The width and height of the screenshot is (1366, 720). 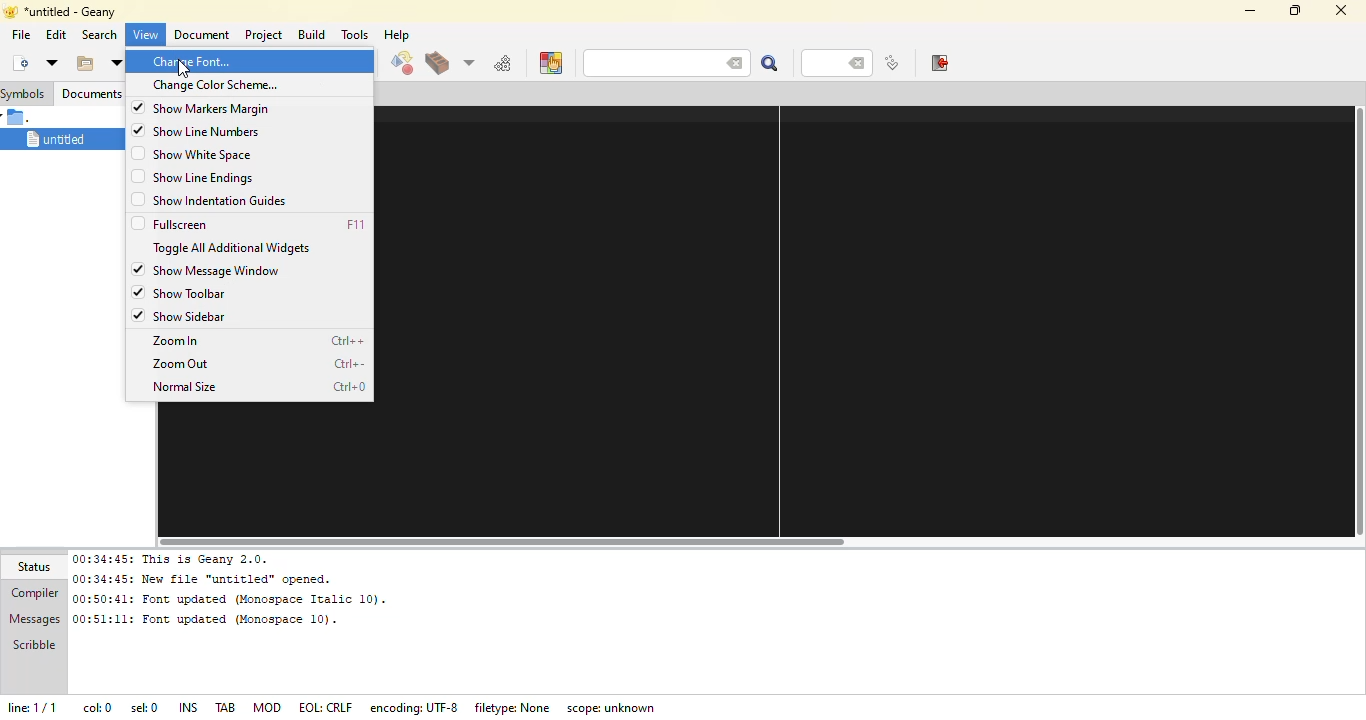 What do you see at coordinates (826, 63) in the screenshot?
I see `line number` at bounding box center [826, 63].